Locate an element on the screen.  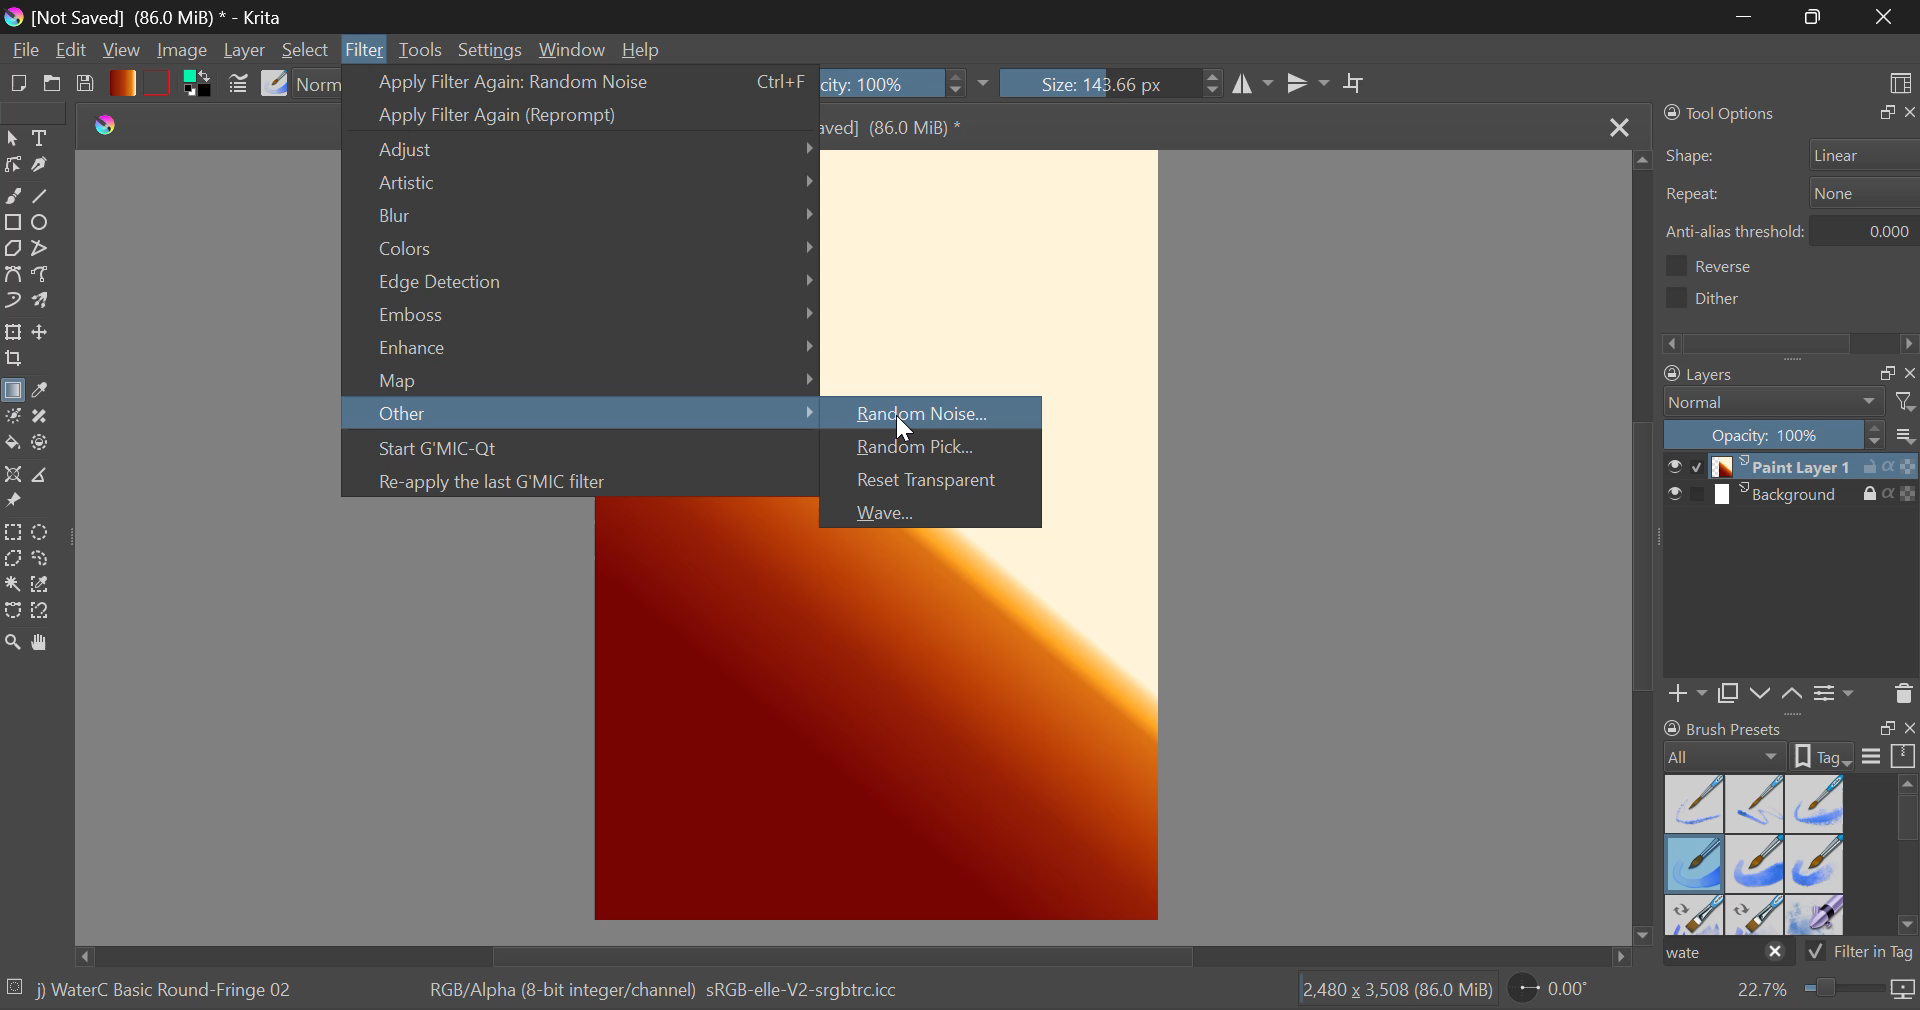
Random Pick is located at coordinates (936, 449).